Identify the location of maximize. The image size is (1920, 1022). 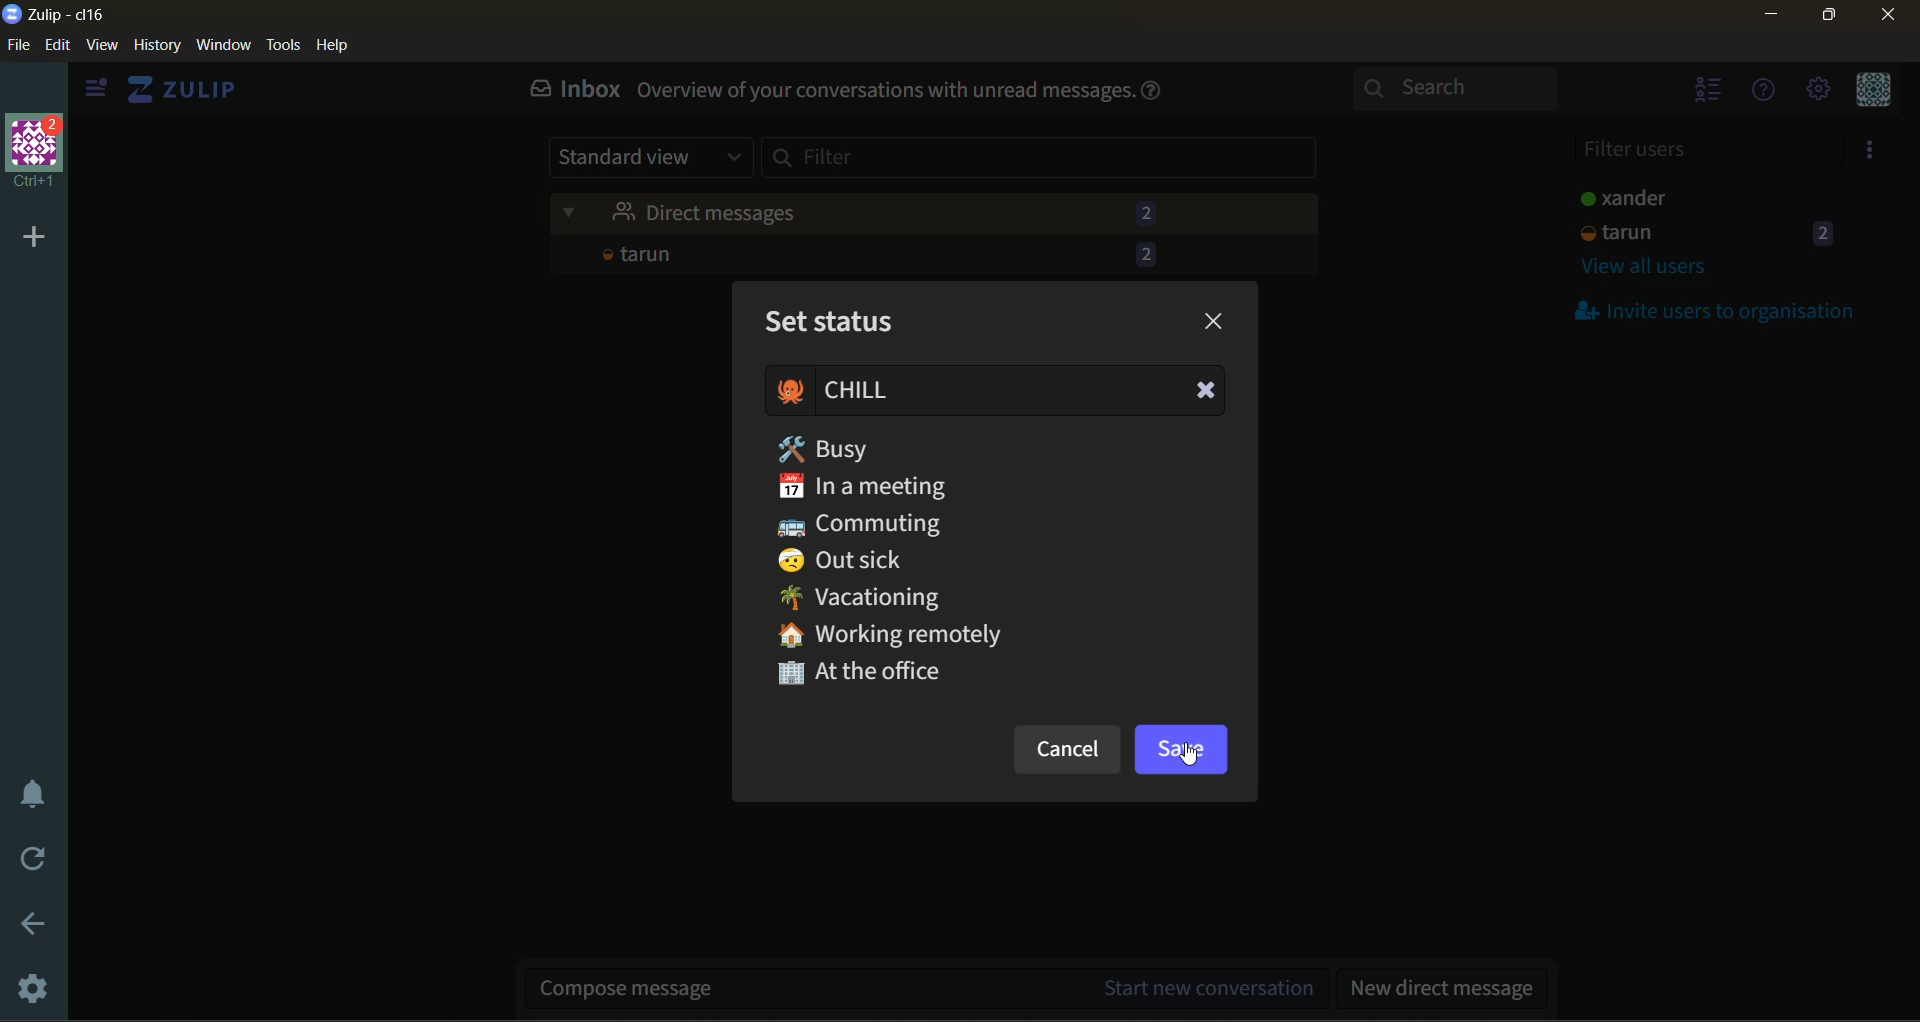
(1829, 18).